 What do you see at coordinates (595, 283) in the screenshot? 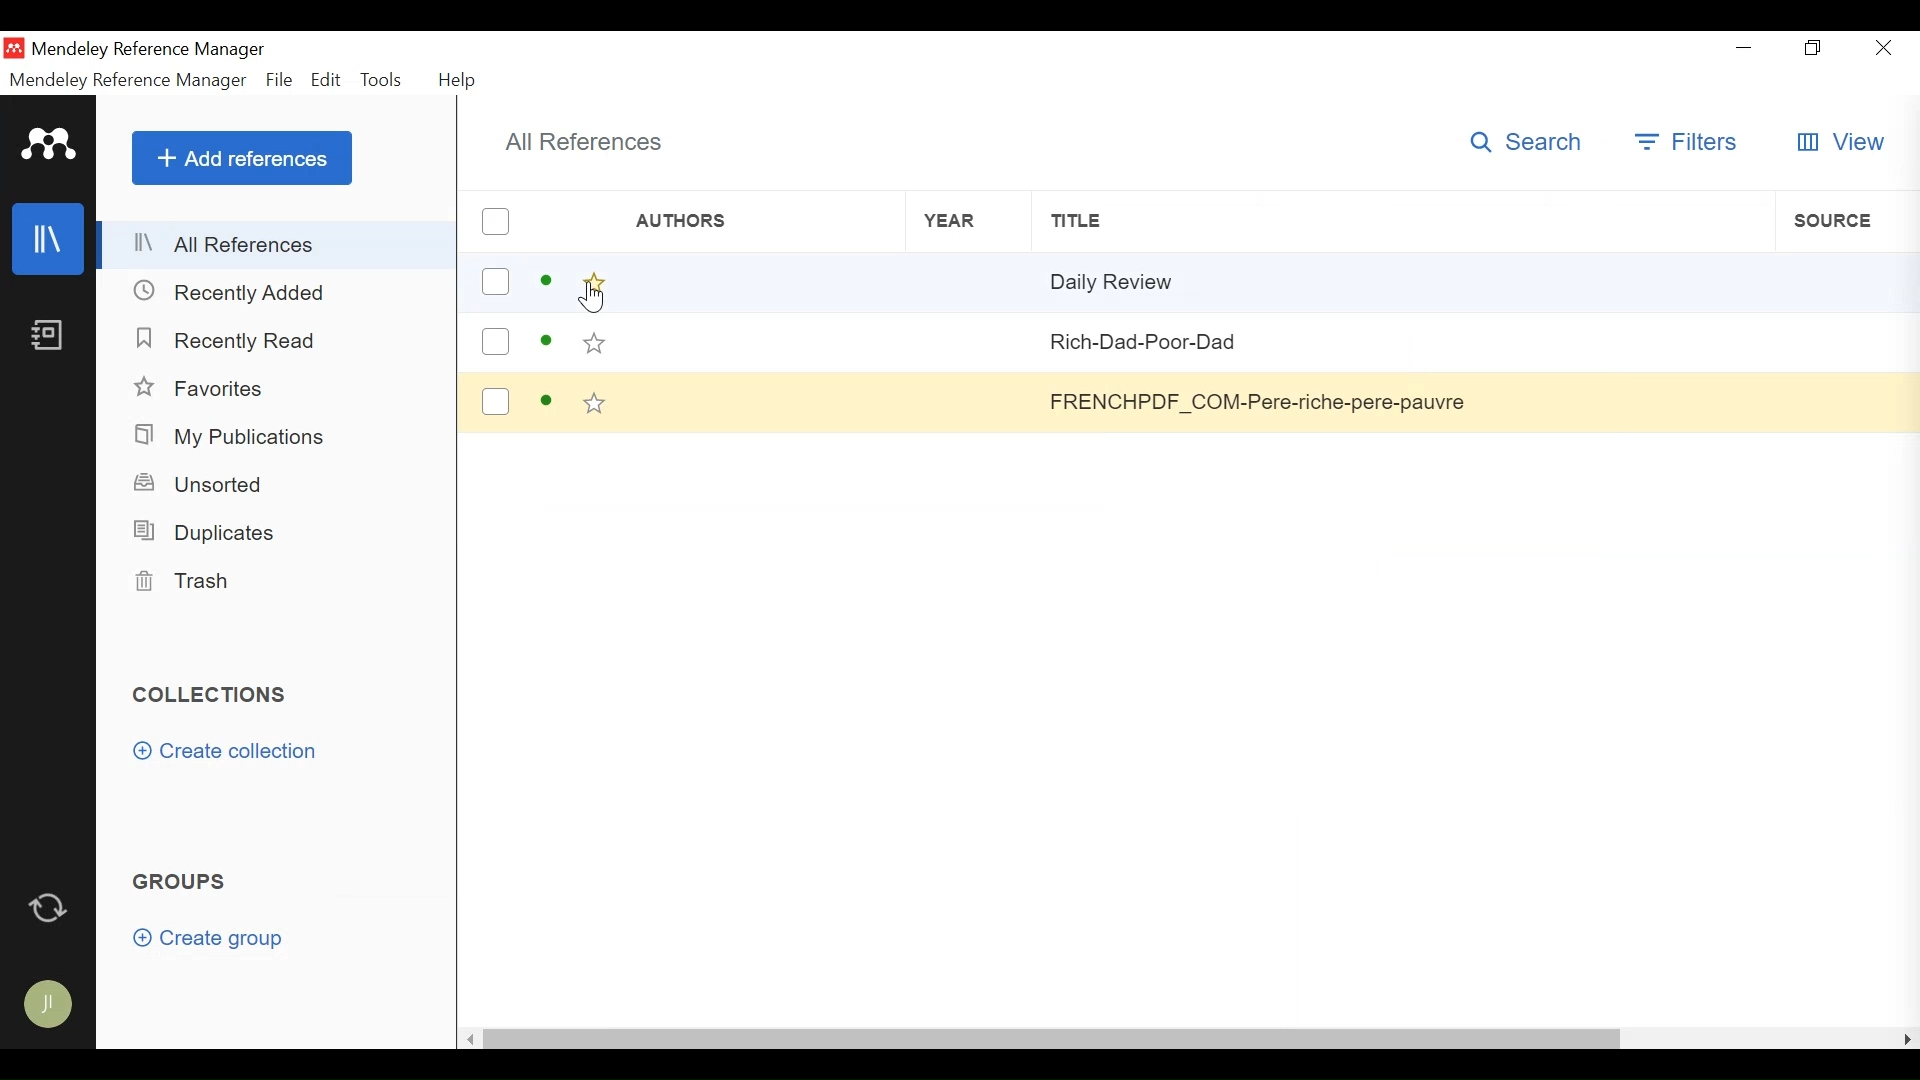
I see `(un)select Favorite` at bounding box center [595, 283].